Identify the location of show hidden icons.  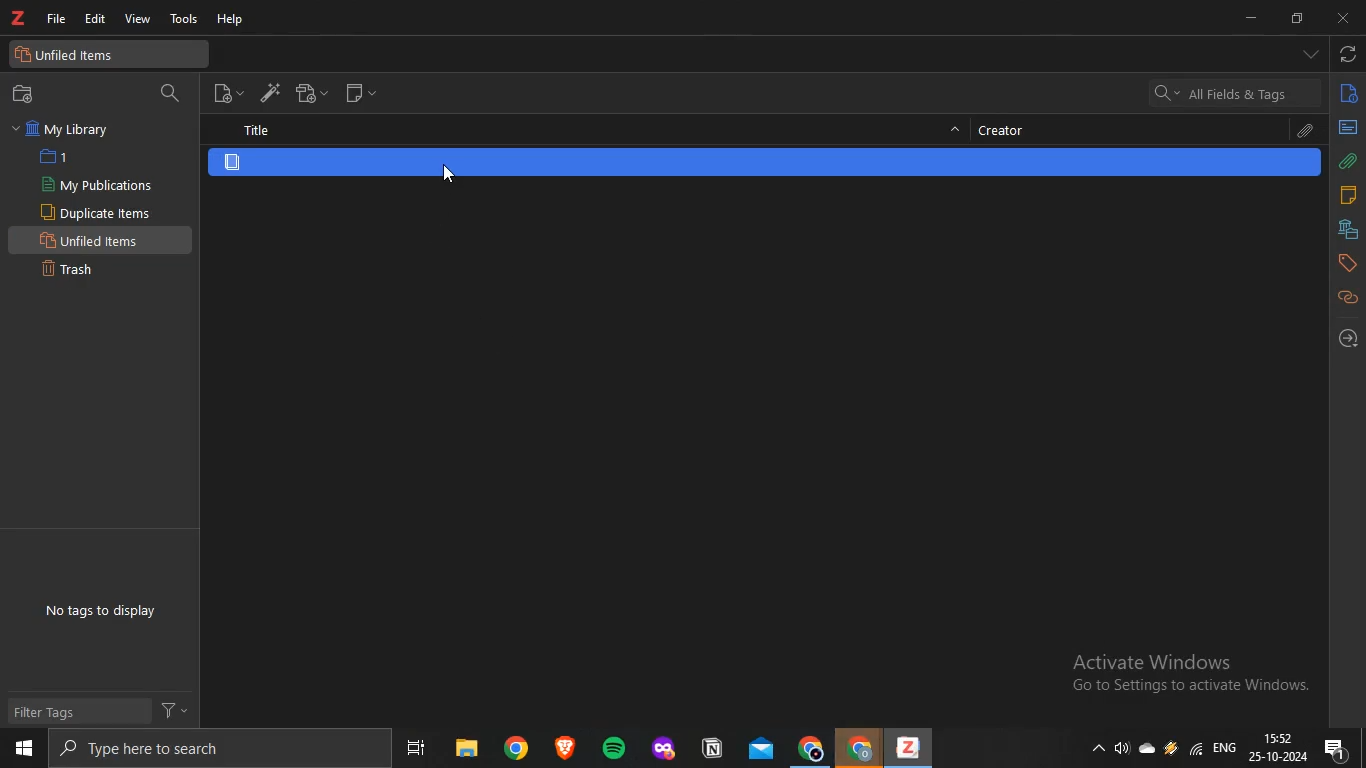
(1095, 746).